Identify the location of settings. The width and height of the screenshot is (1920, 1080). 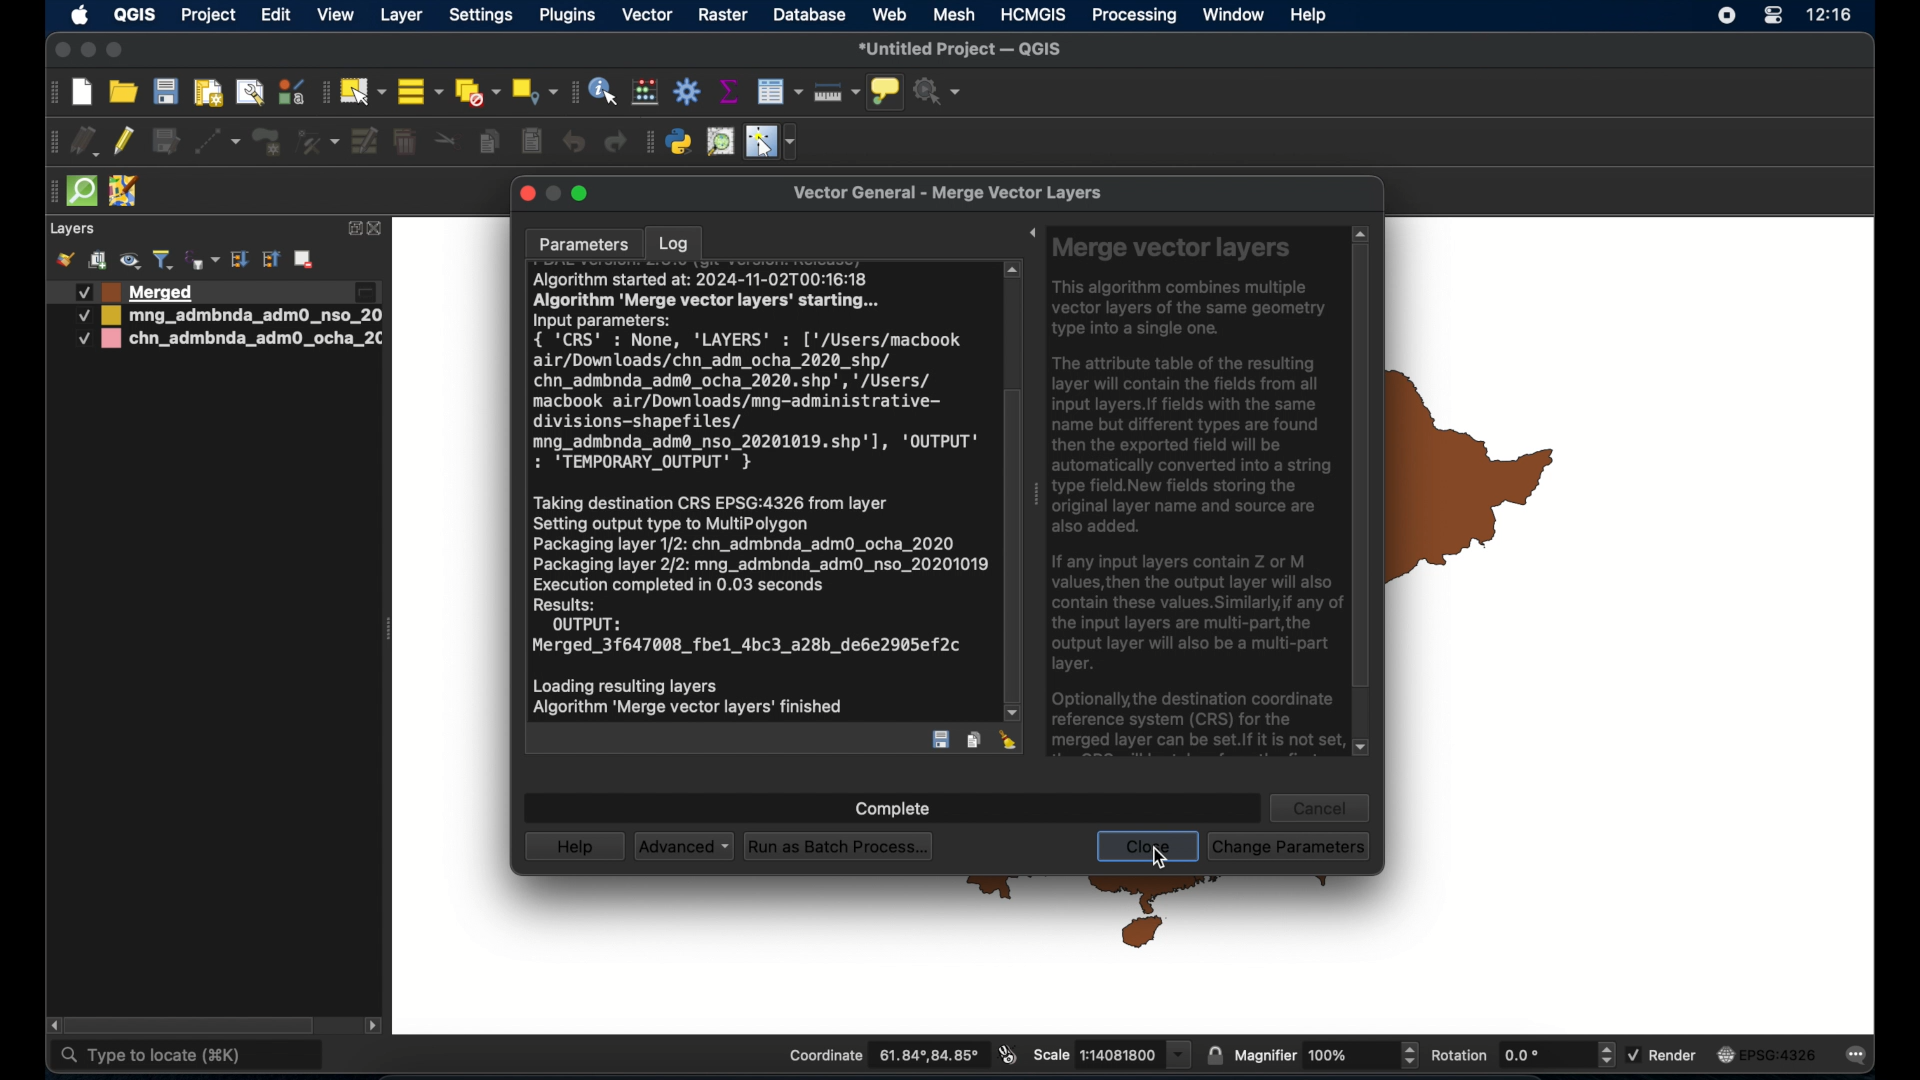
(483, 17).